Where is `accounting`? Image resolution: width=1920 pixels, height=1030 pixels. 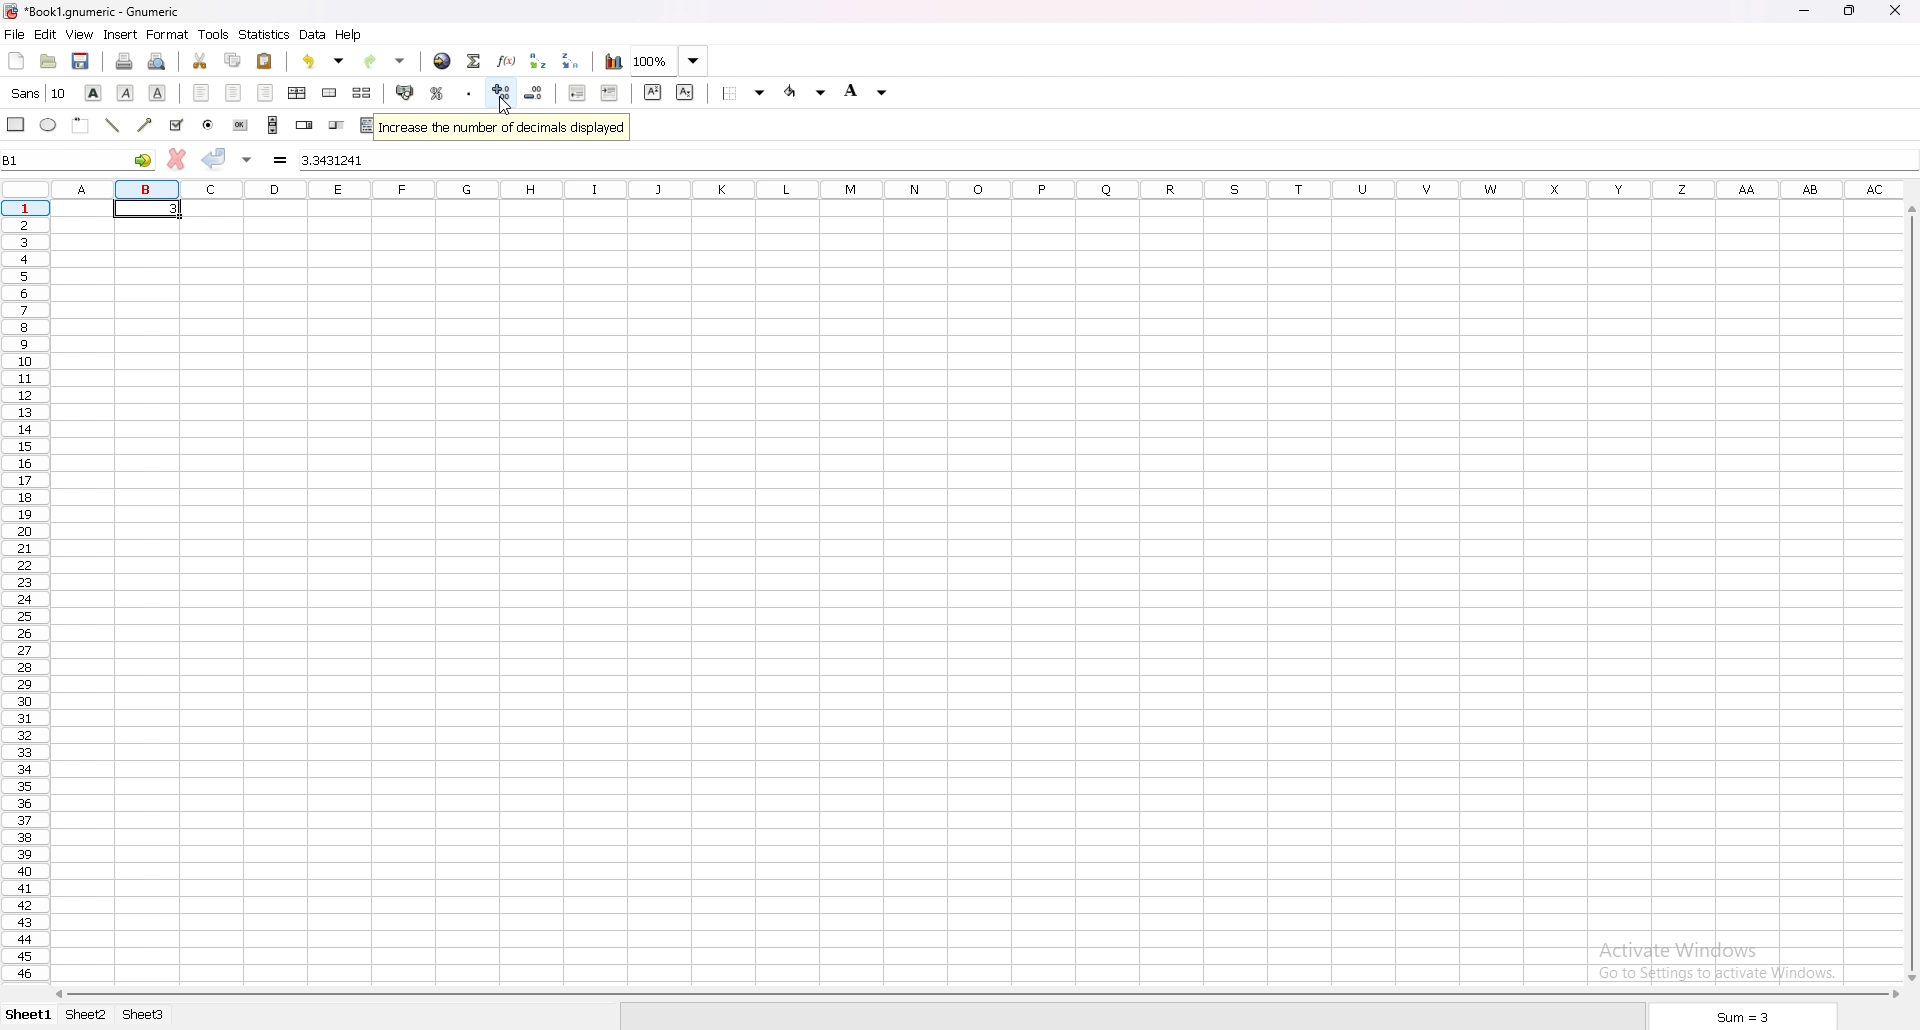 accounting is located at coordinates (407, 92).